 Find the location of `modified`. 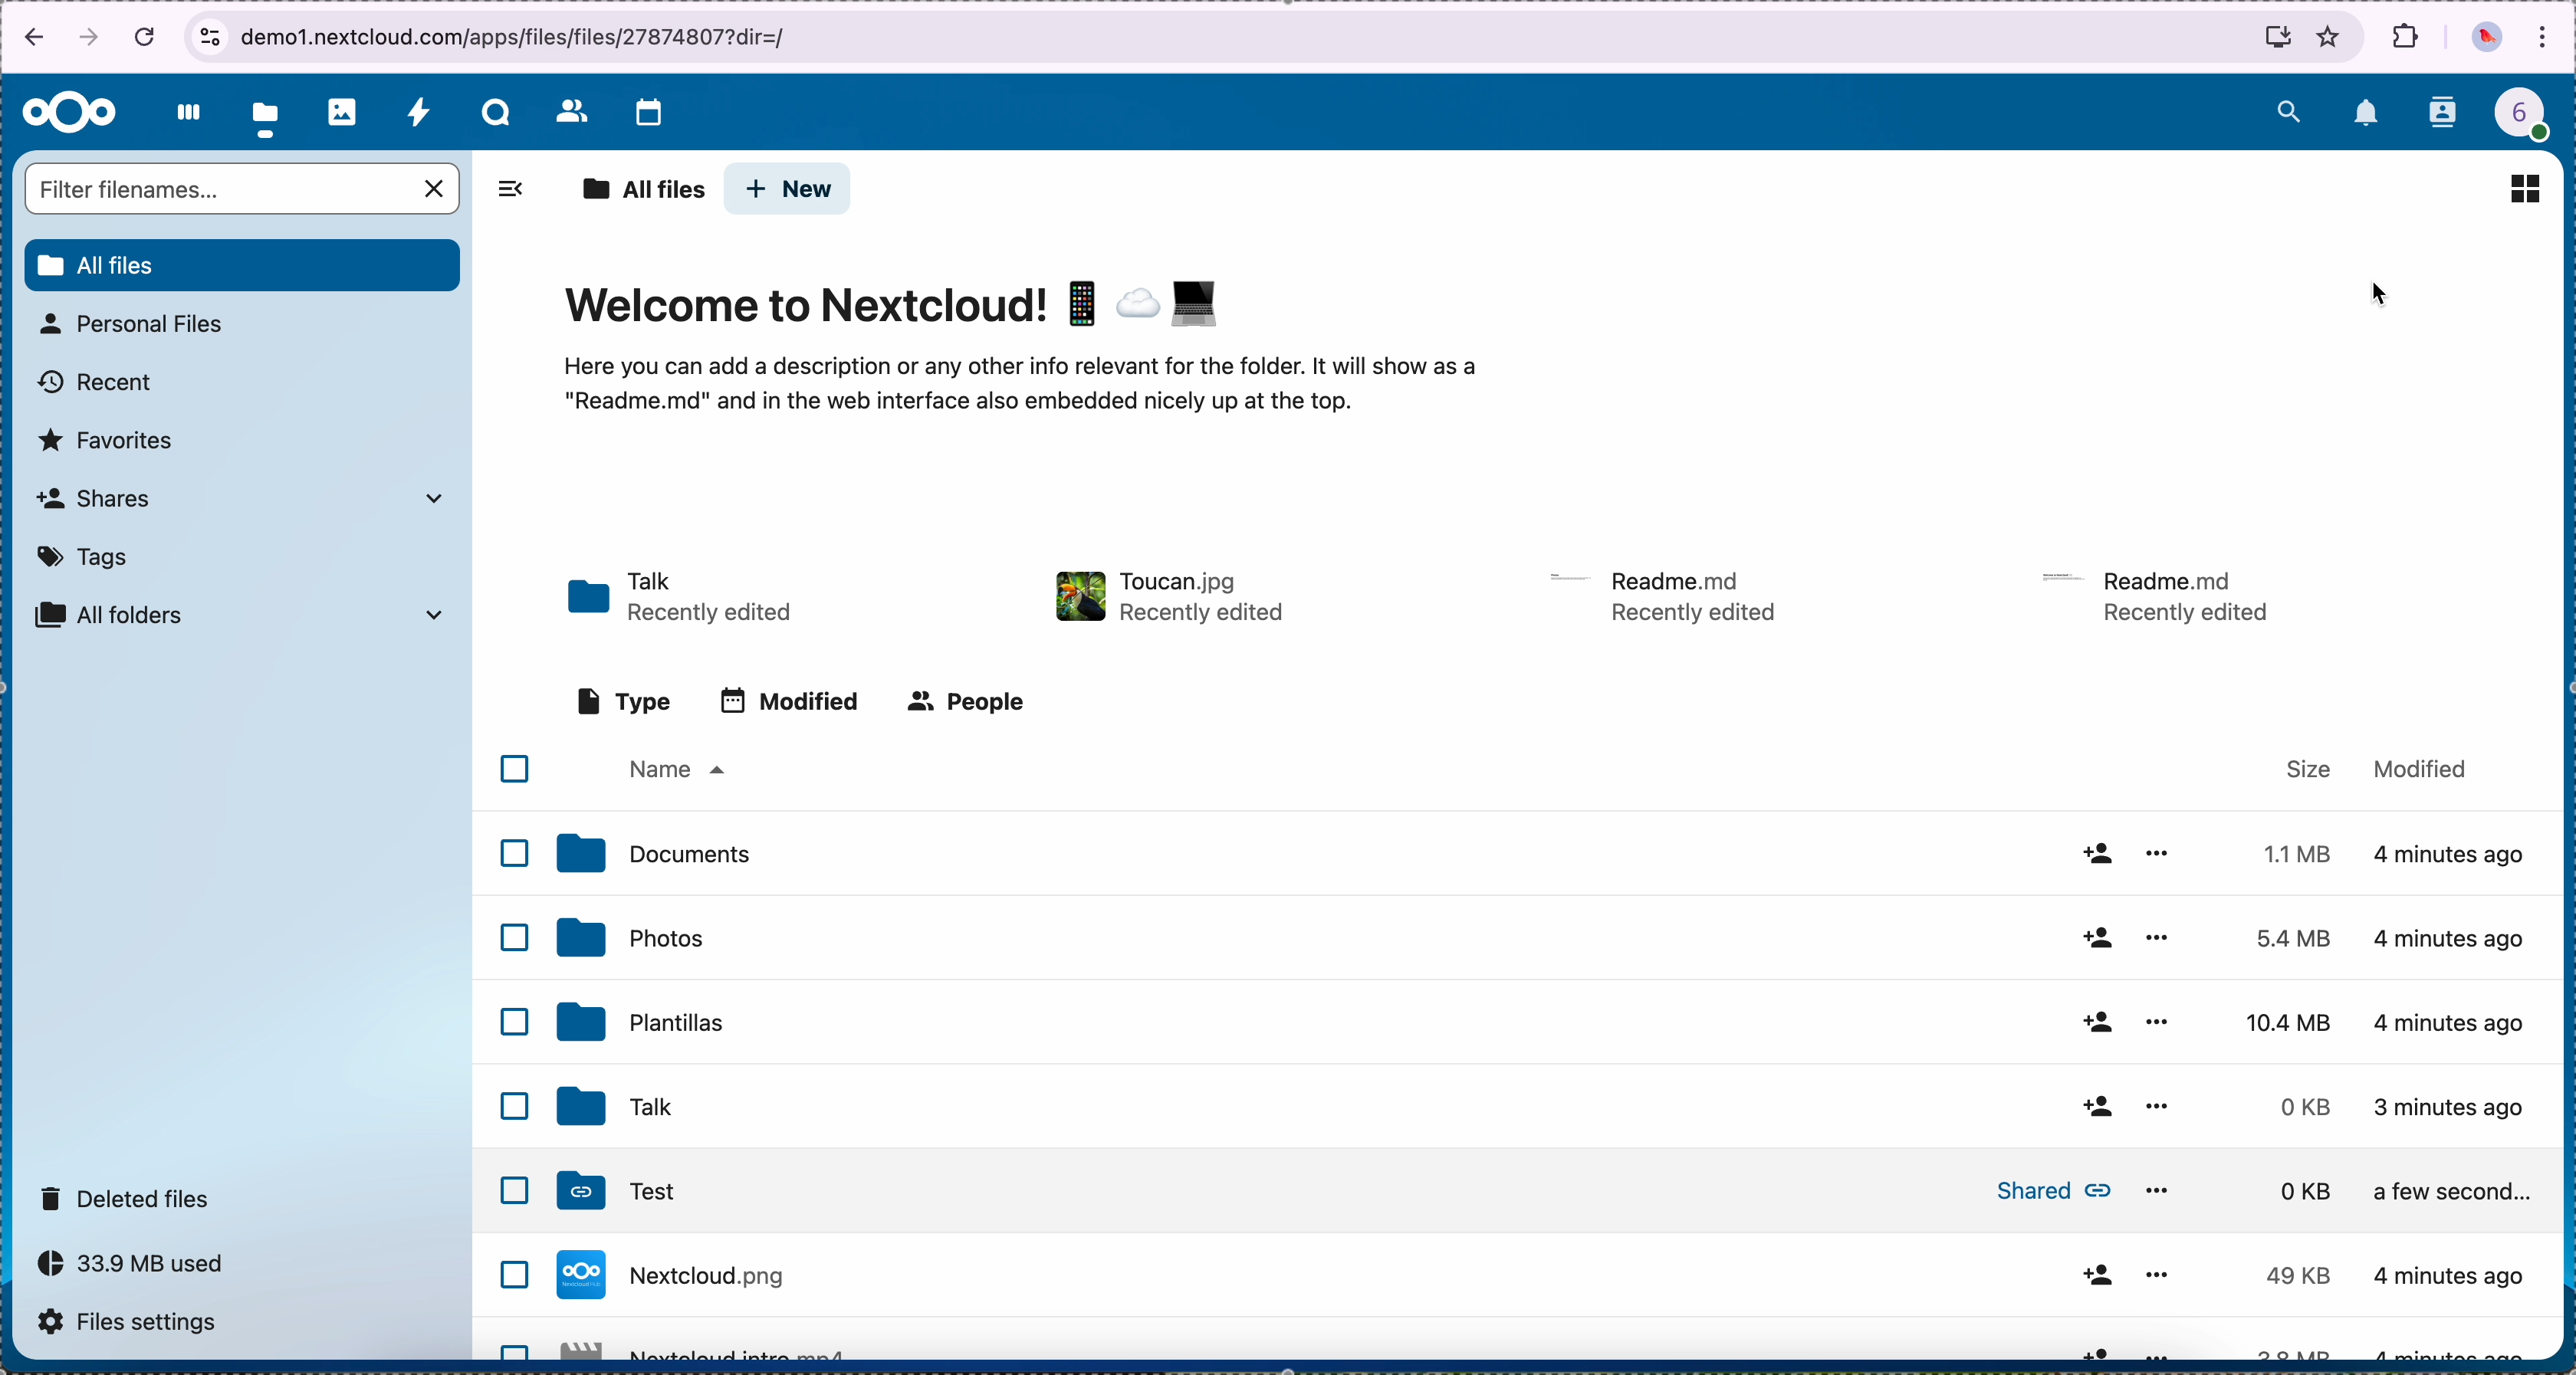

modified is located at coordinates (2421, 766).